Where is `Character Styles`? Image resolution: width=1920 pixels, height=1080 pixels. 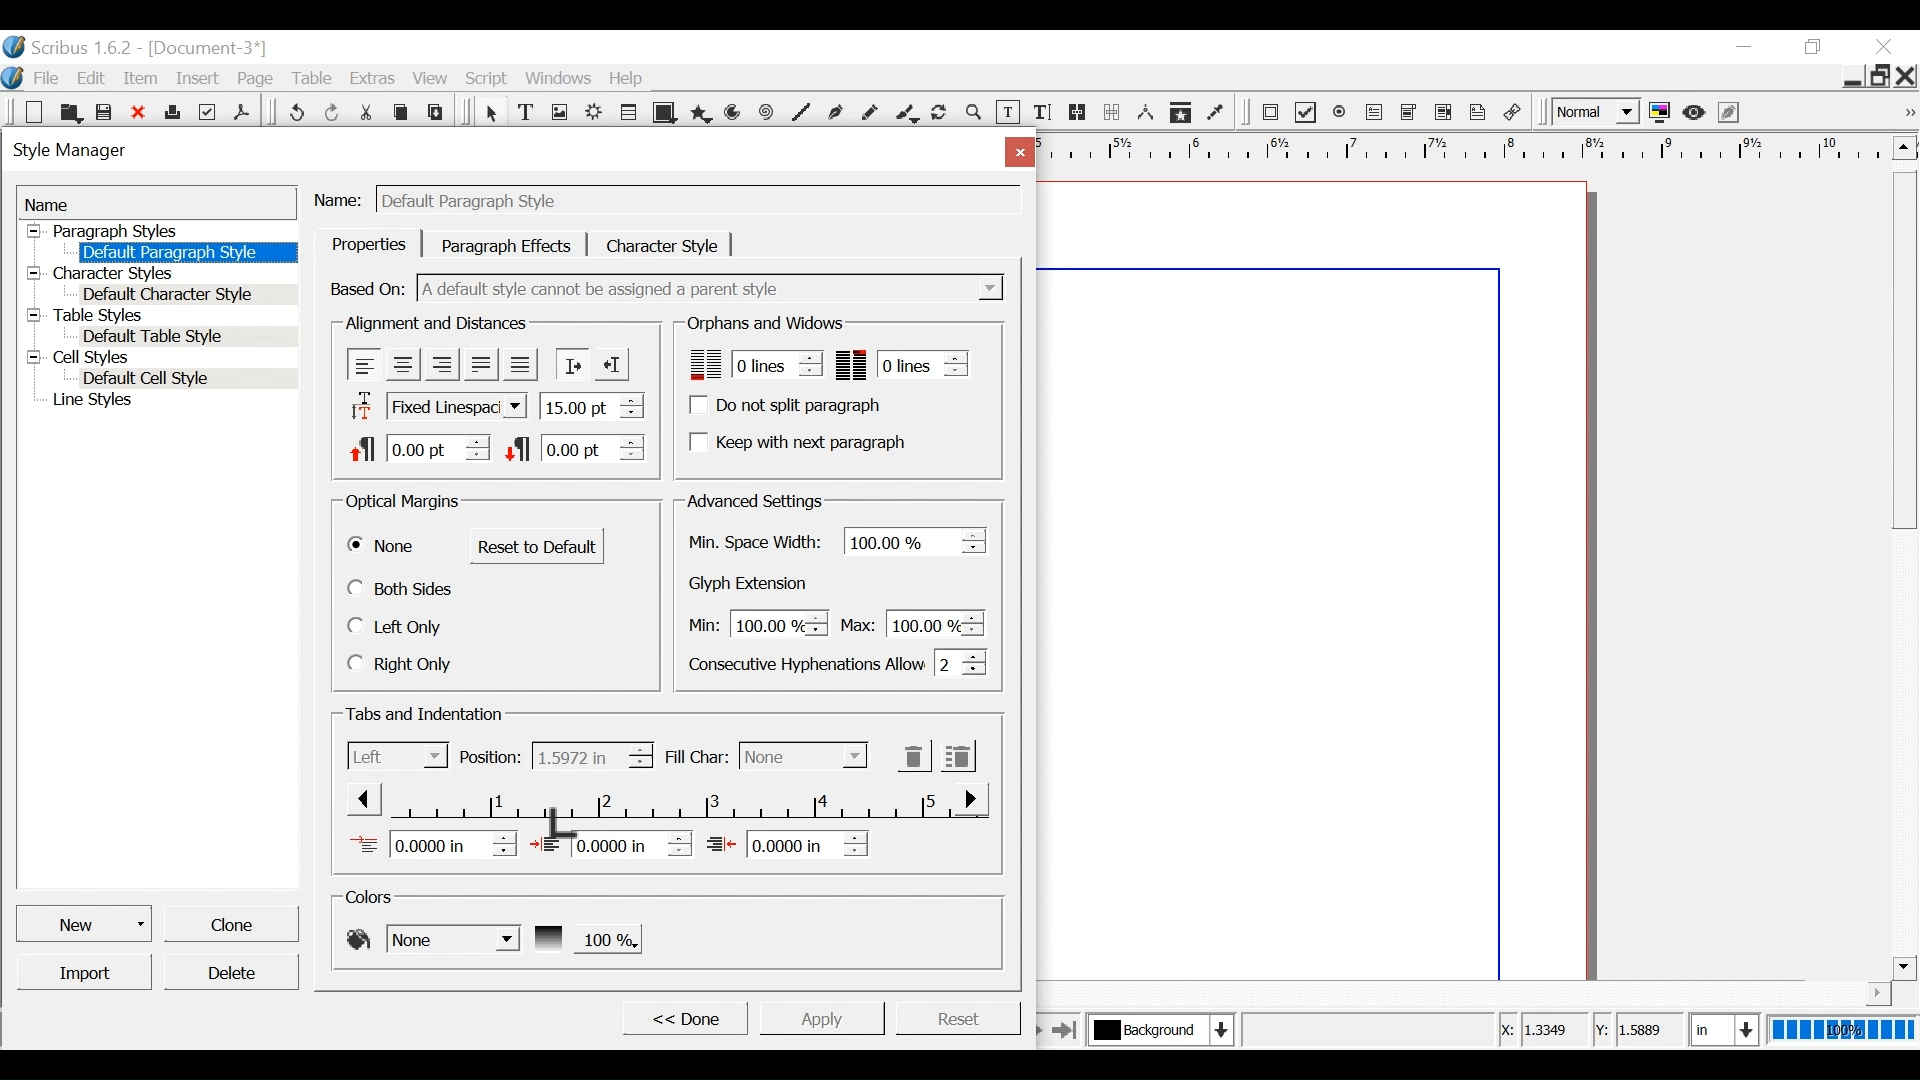
Character Styles is located at coordinates (158, 274).